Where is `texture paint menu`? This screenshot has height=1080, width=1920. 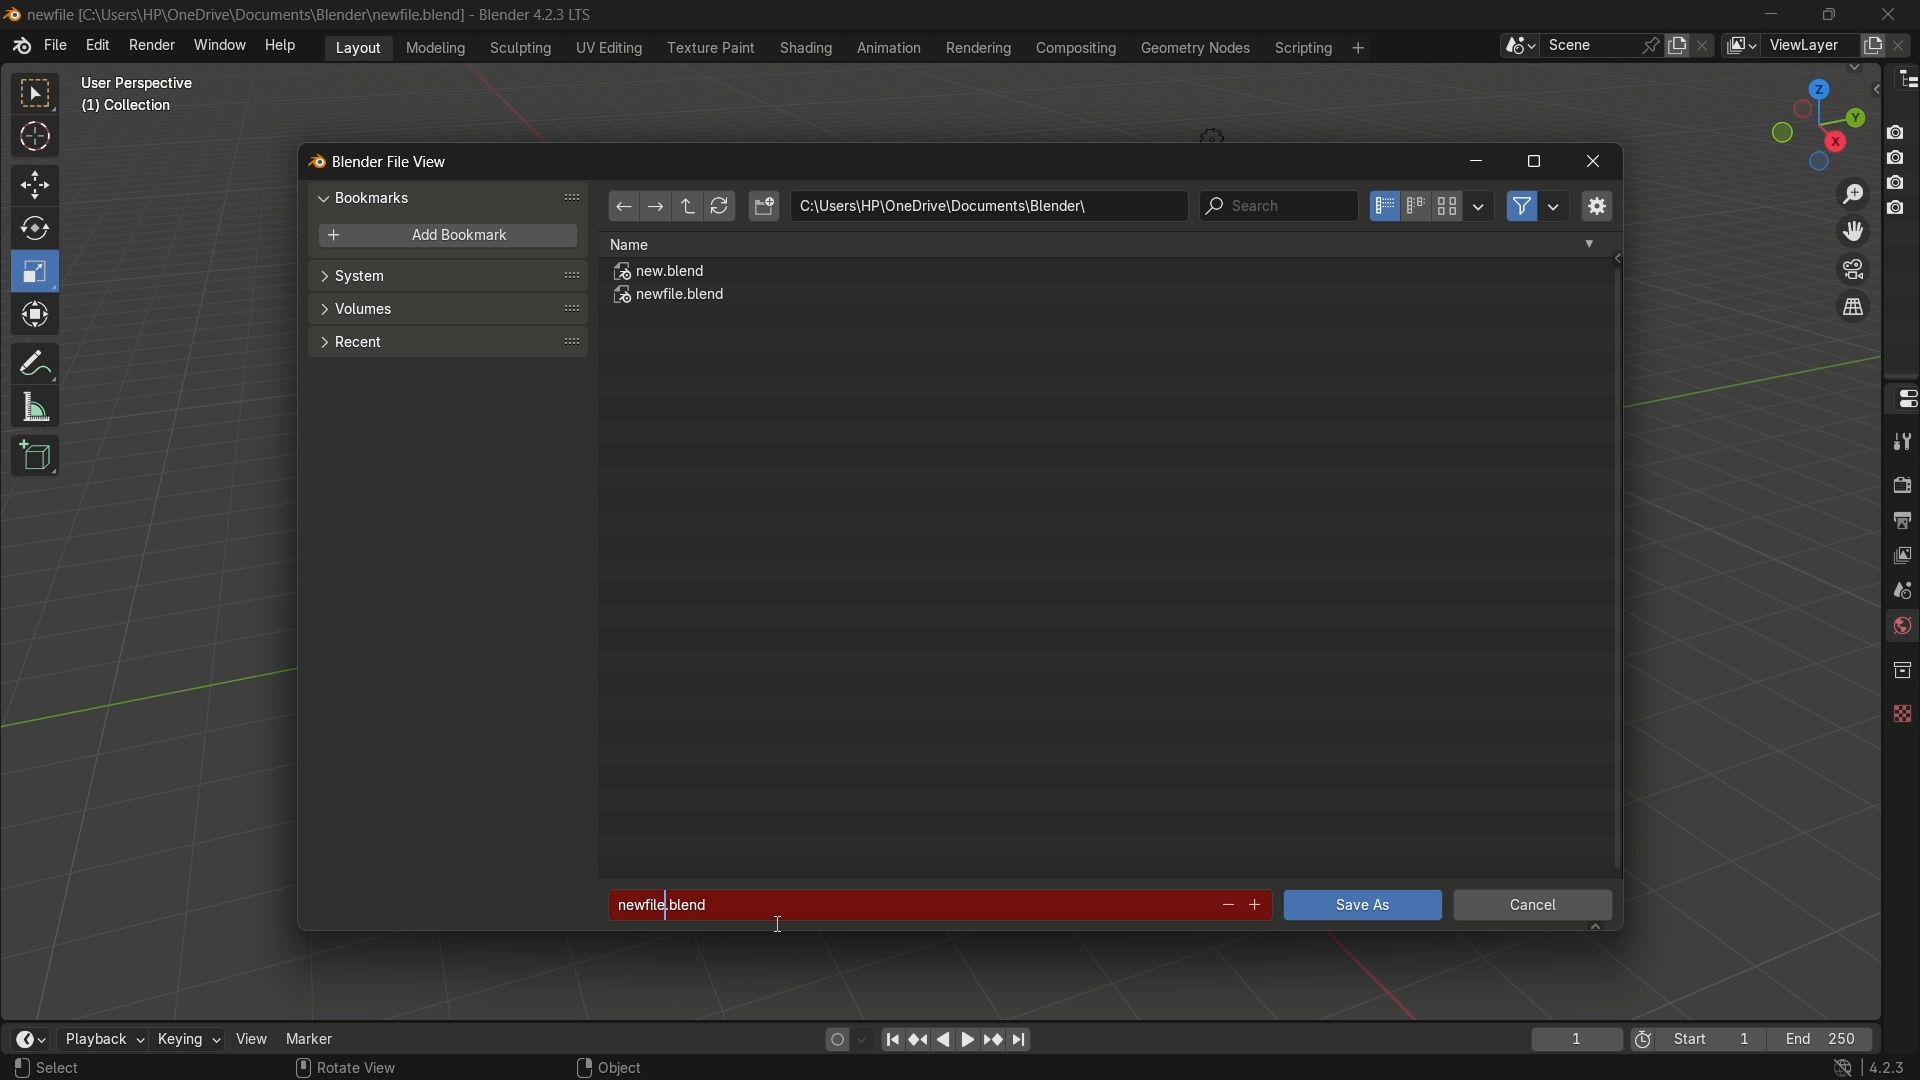 texture paint menu is located at coordinates (709, 46).